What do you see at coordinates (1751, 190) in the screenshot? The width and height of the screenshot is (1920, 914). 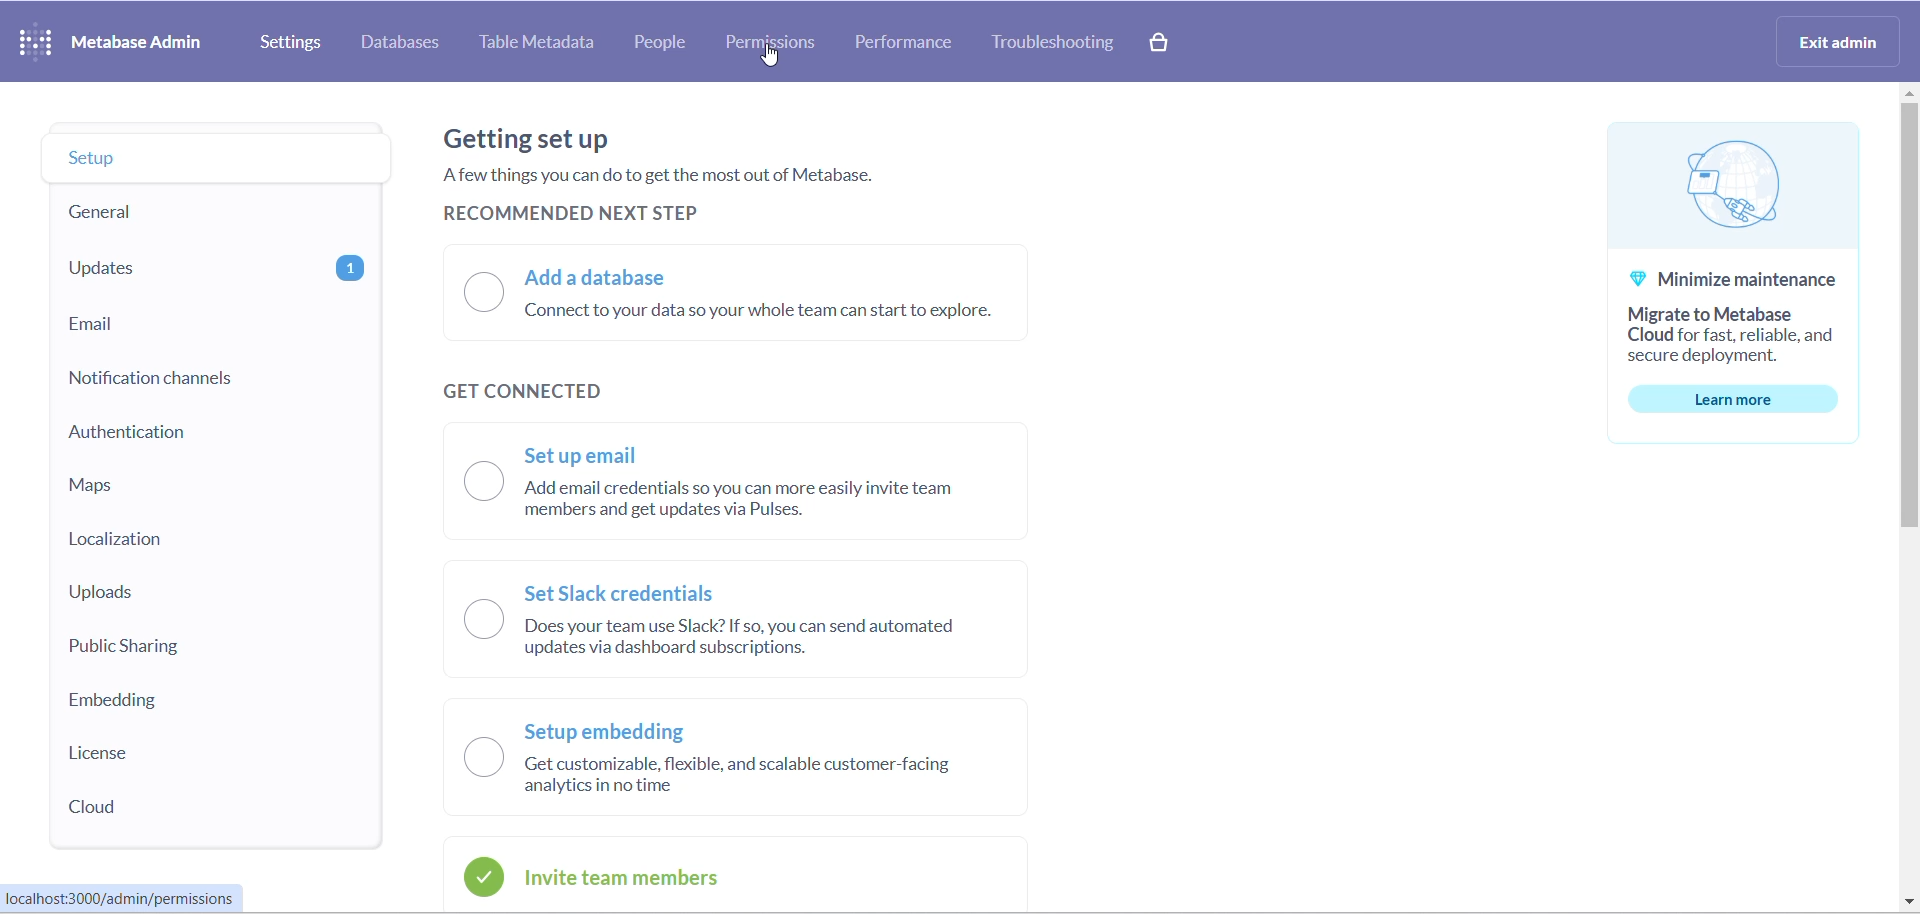 I see `logo` at bounding box center [1751, 190].